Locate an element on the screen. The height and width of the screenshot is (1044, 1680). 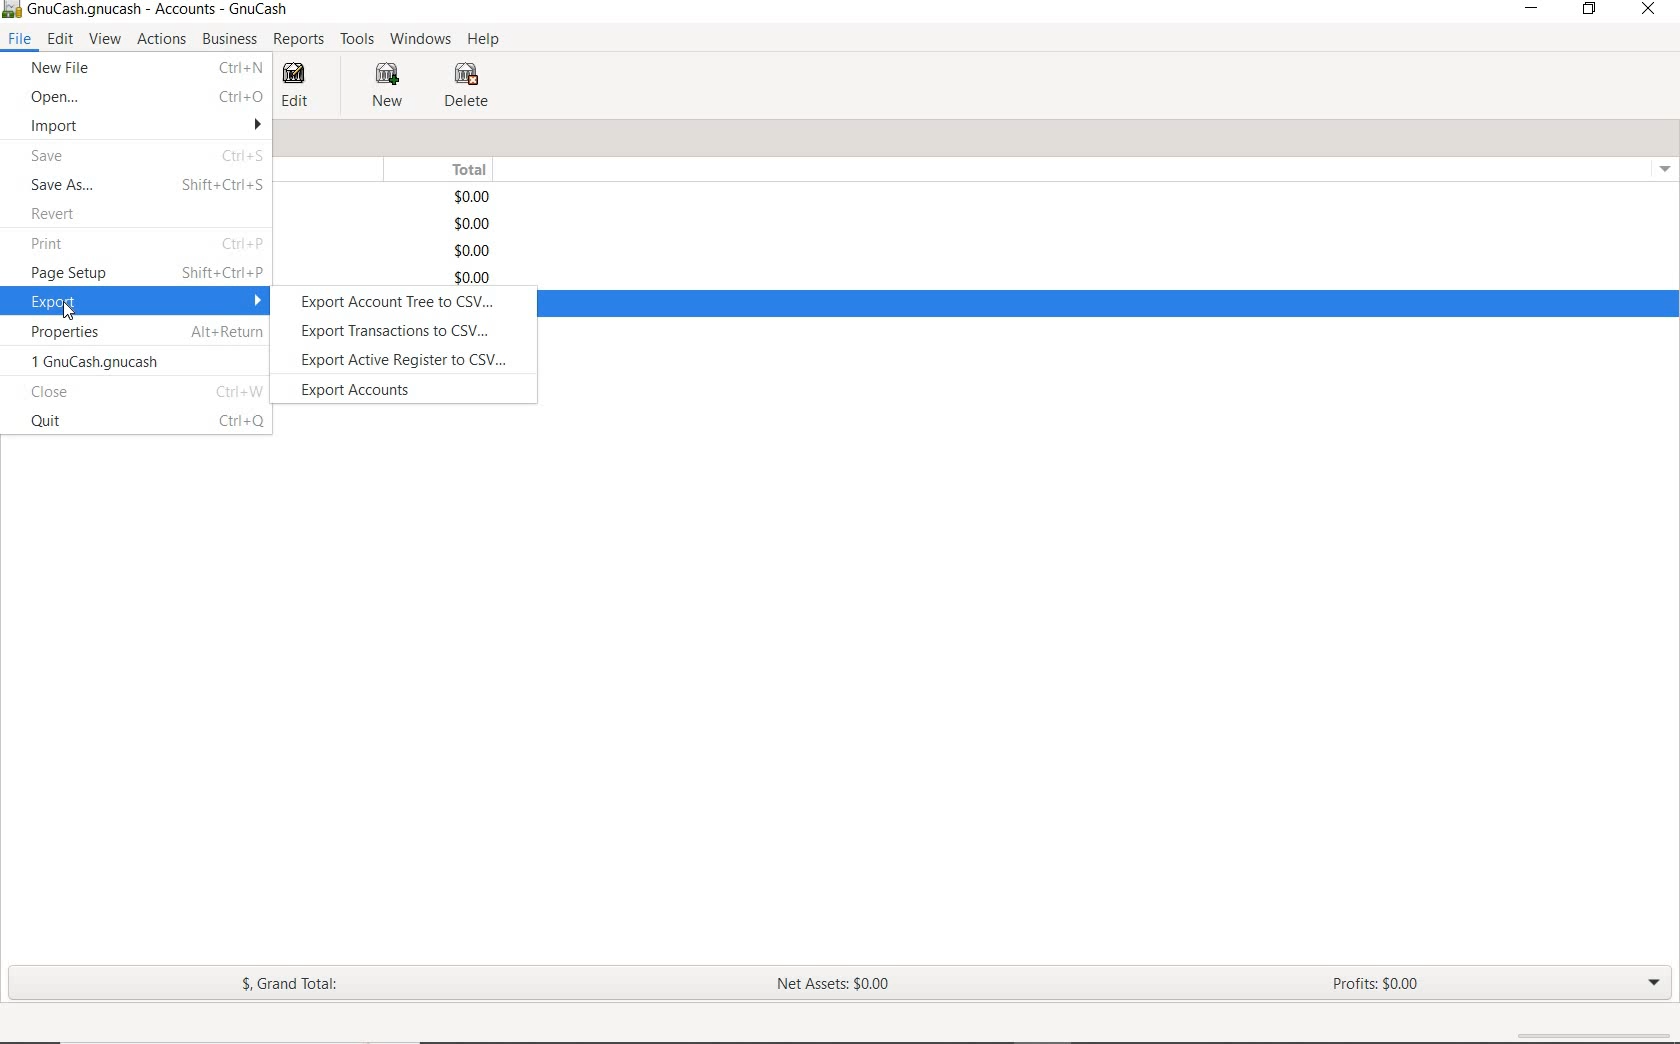
$0.00 is located at coordinates (472, 195).